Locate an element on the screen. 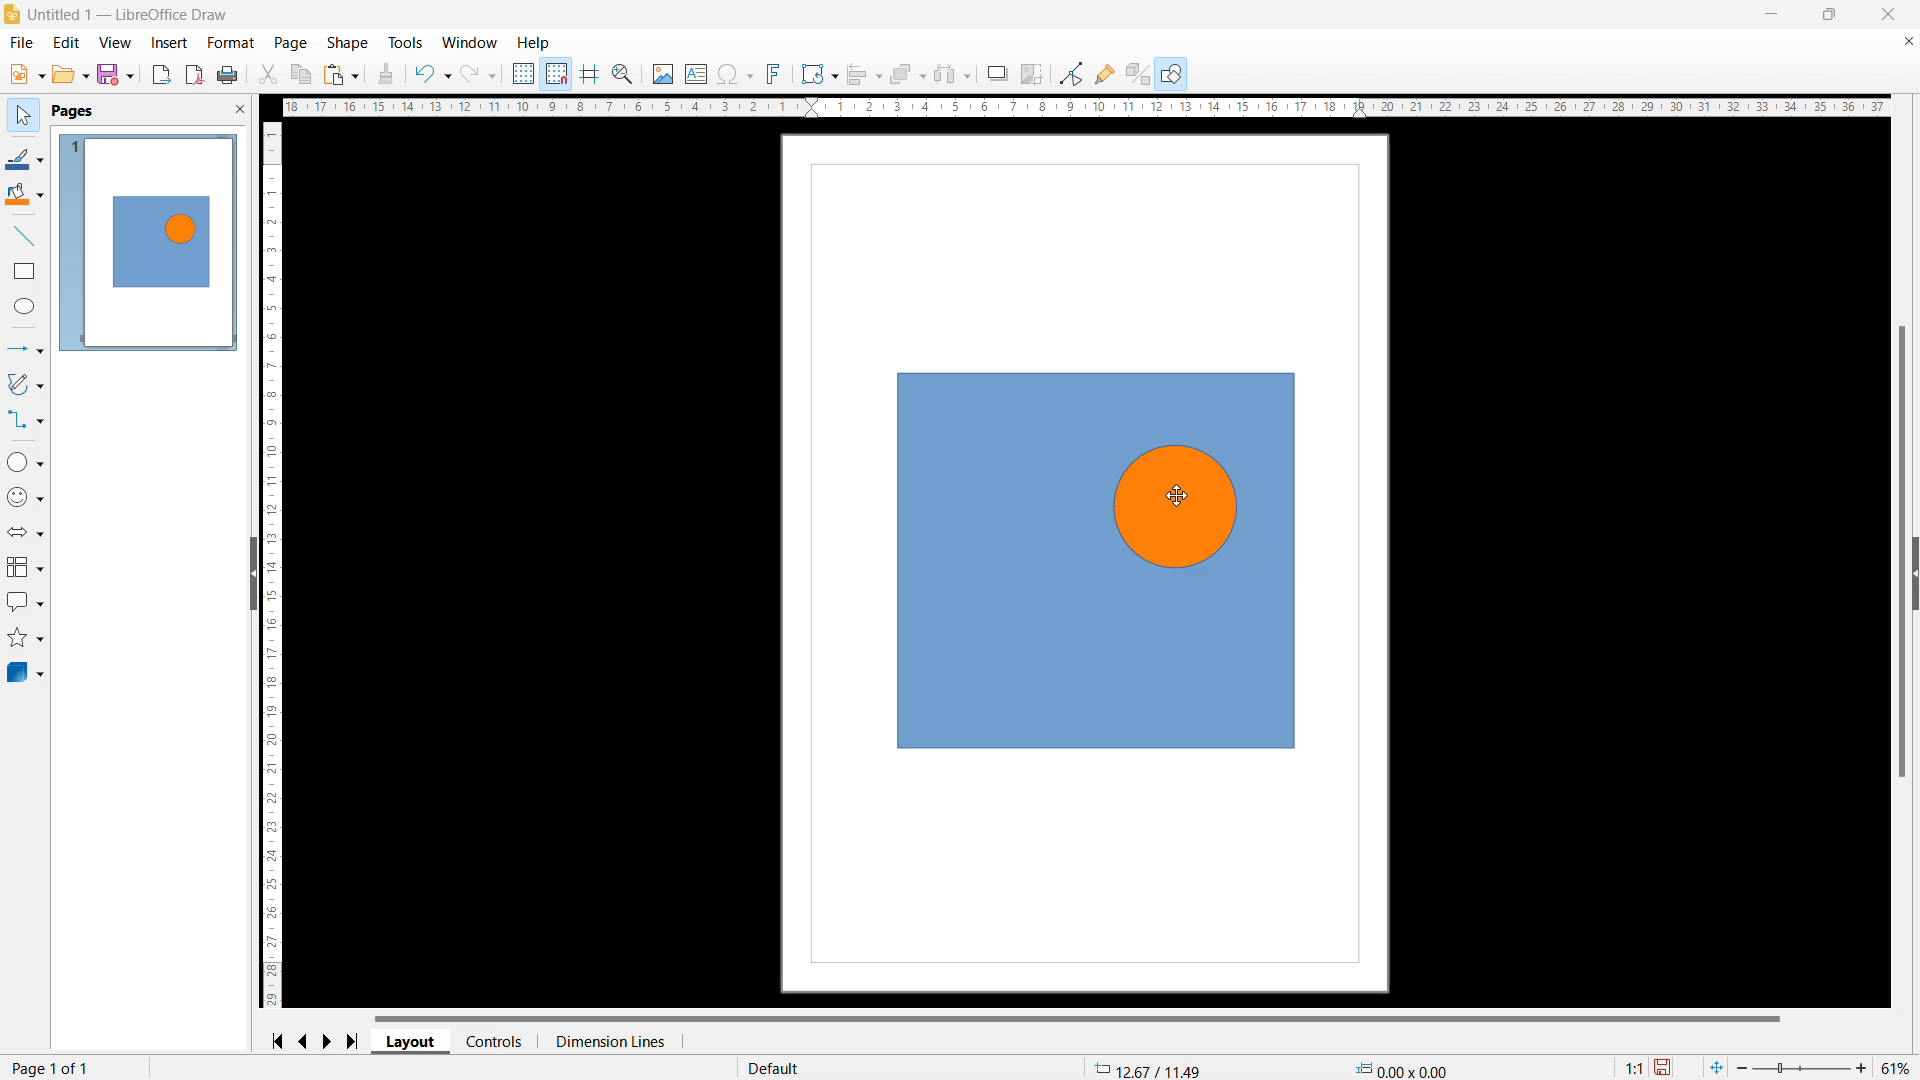 The image size is (1920, 1080). line tool is located at coordinates (24, 236).